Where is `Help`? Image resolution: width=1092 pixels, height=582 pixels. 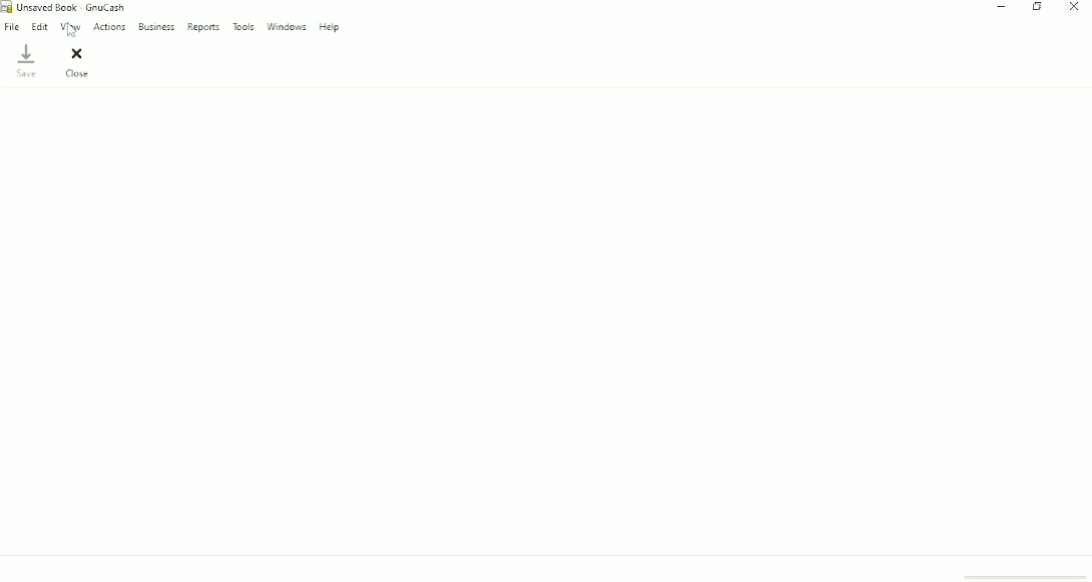 Help is located at coordinates (331, 27).